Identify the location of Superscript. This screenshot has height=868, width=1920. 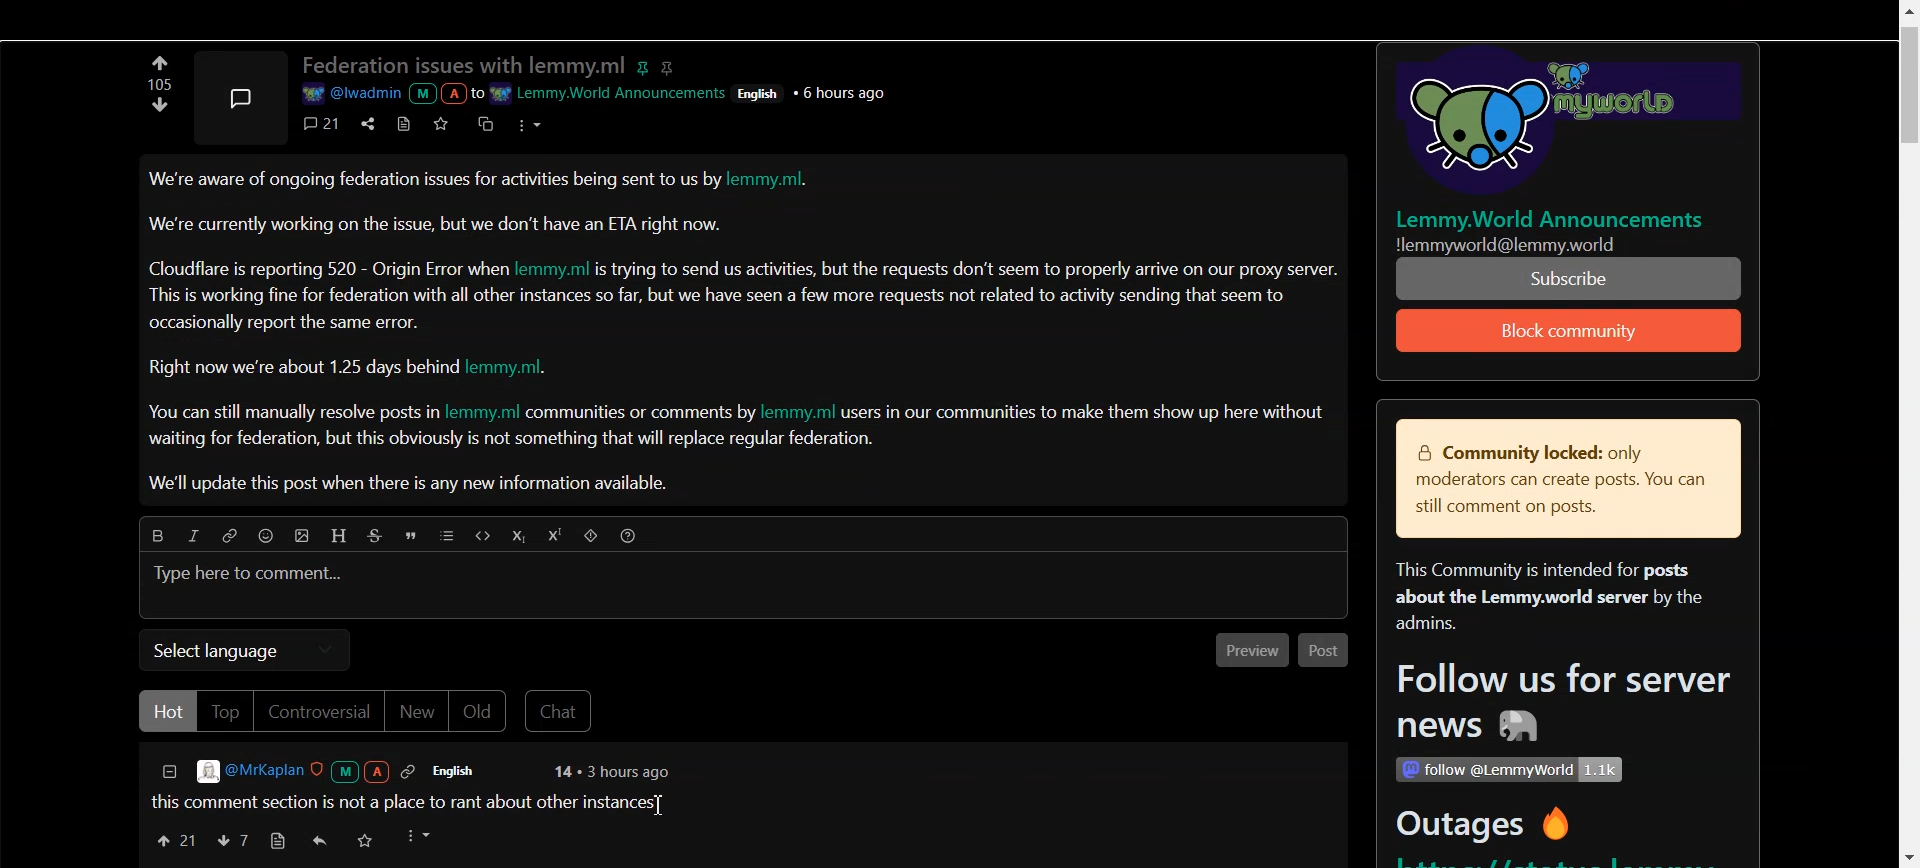
(558, 536).